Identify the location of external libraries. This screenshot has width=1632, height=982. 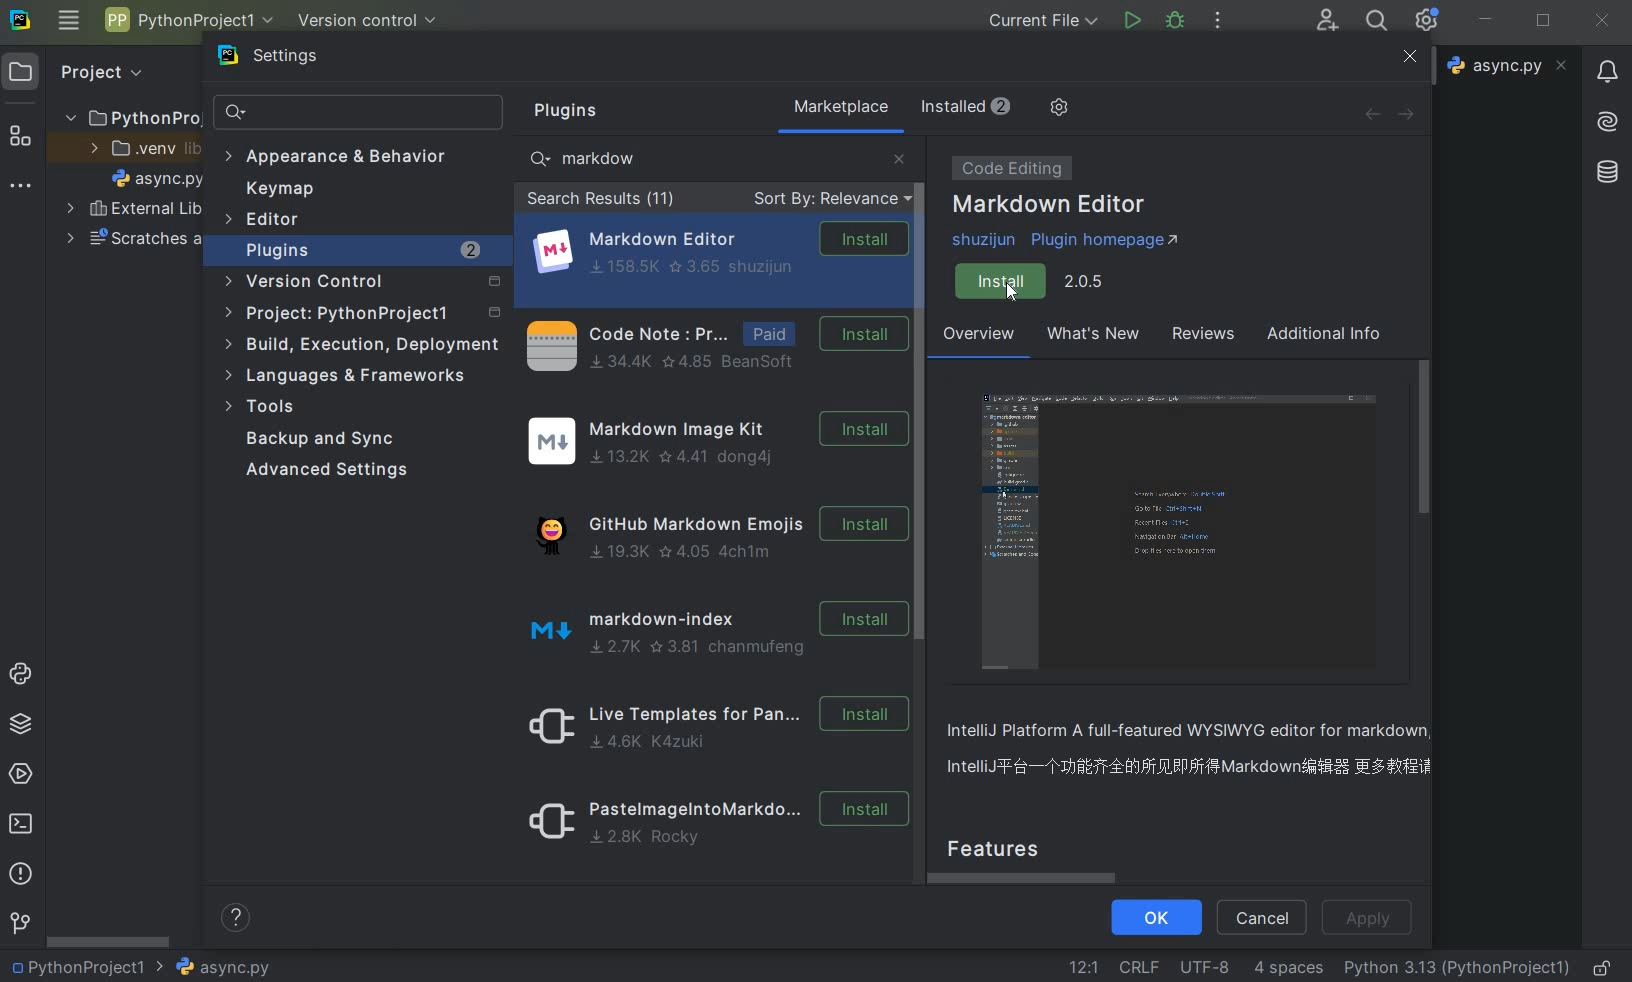
(135, 208).